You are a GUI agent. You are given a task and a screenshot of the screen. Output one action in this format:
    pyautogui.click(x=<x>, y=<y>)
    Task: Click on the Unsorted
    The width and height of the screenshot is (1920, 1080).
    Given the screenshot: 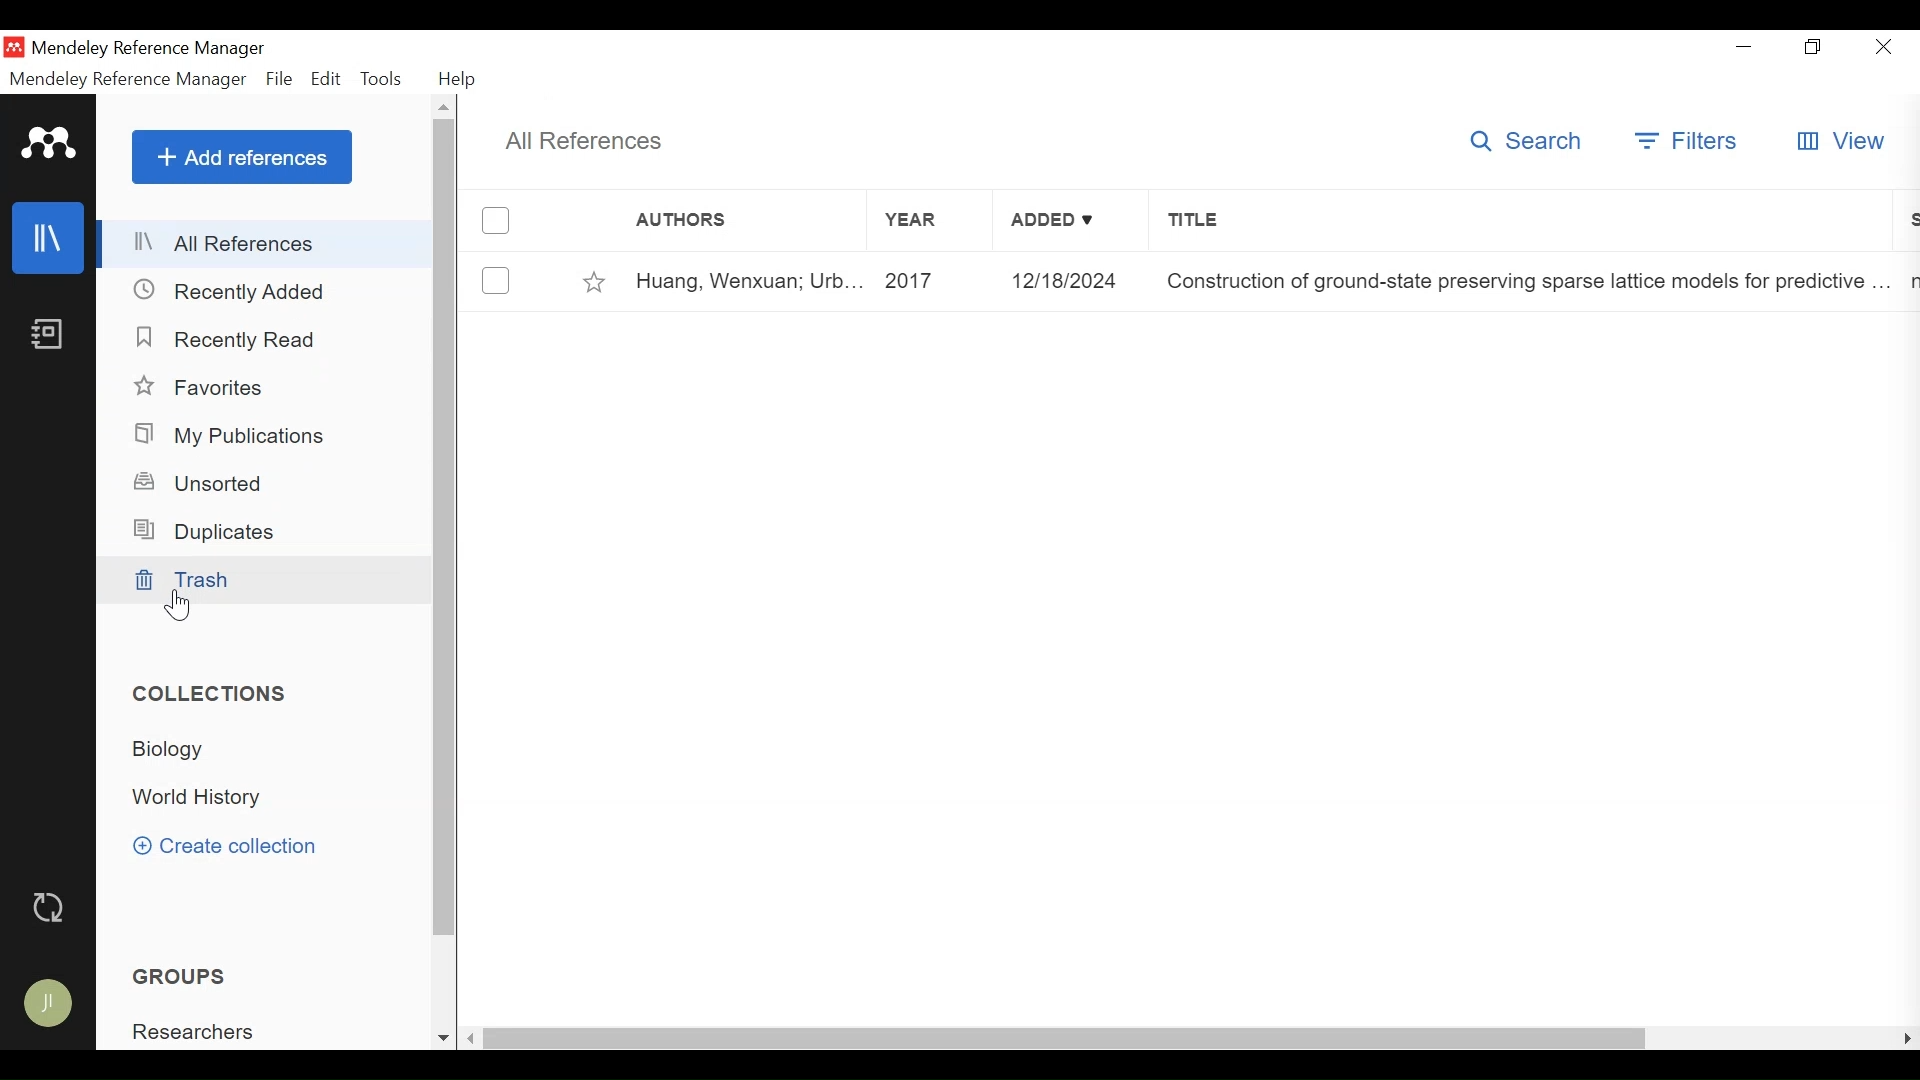 What is the action you would take?
    pyautogui.click(x=207, y=481)
    